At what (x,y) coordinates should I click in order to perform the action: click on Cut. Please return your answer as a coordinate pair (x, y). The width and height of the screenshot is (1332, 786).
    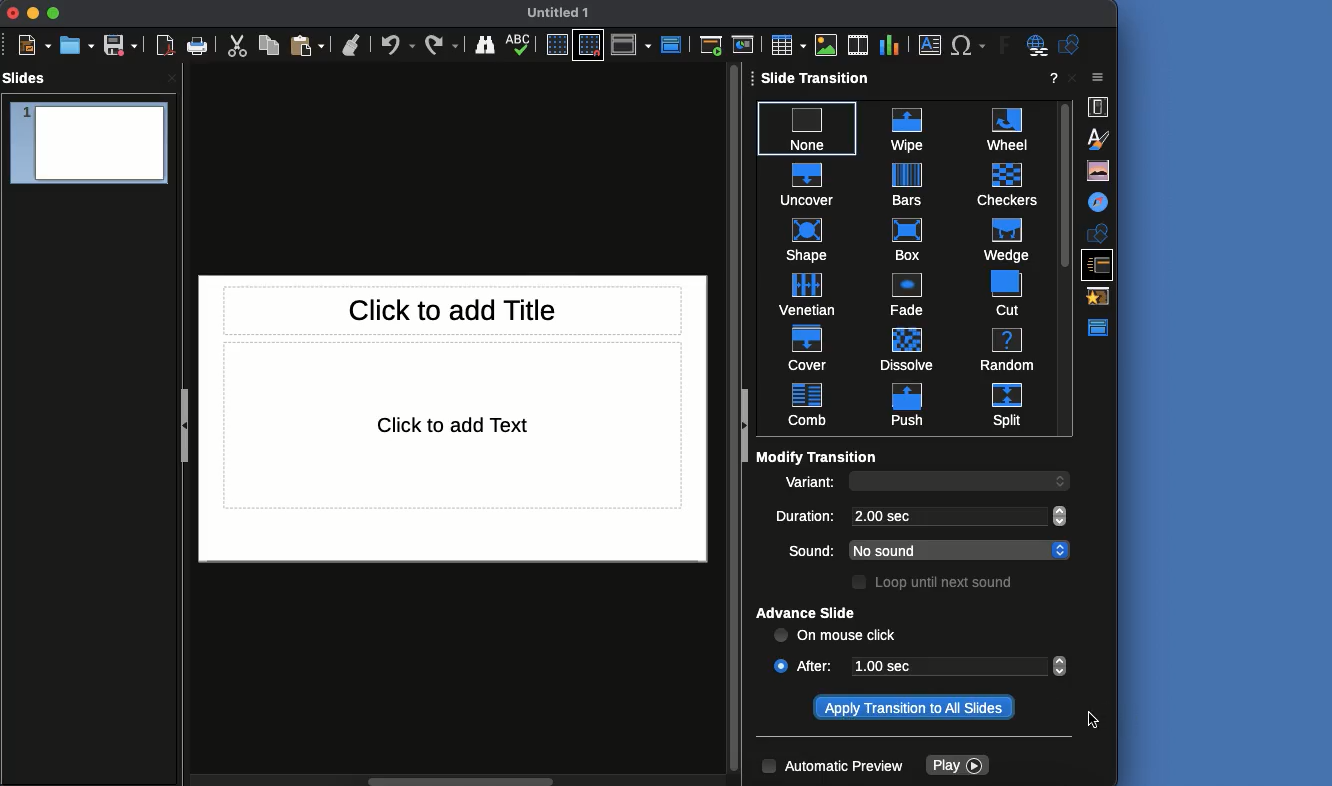
    Looking at the image, I should click on (235, 46).